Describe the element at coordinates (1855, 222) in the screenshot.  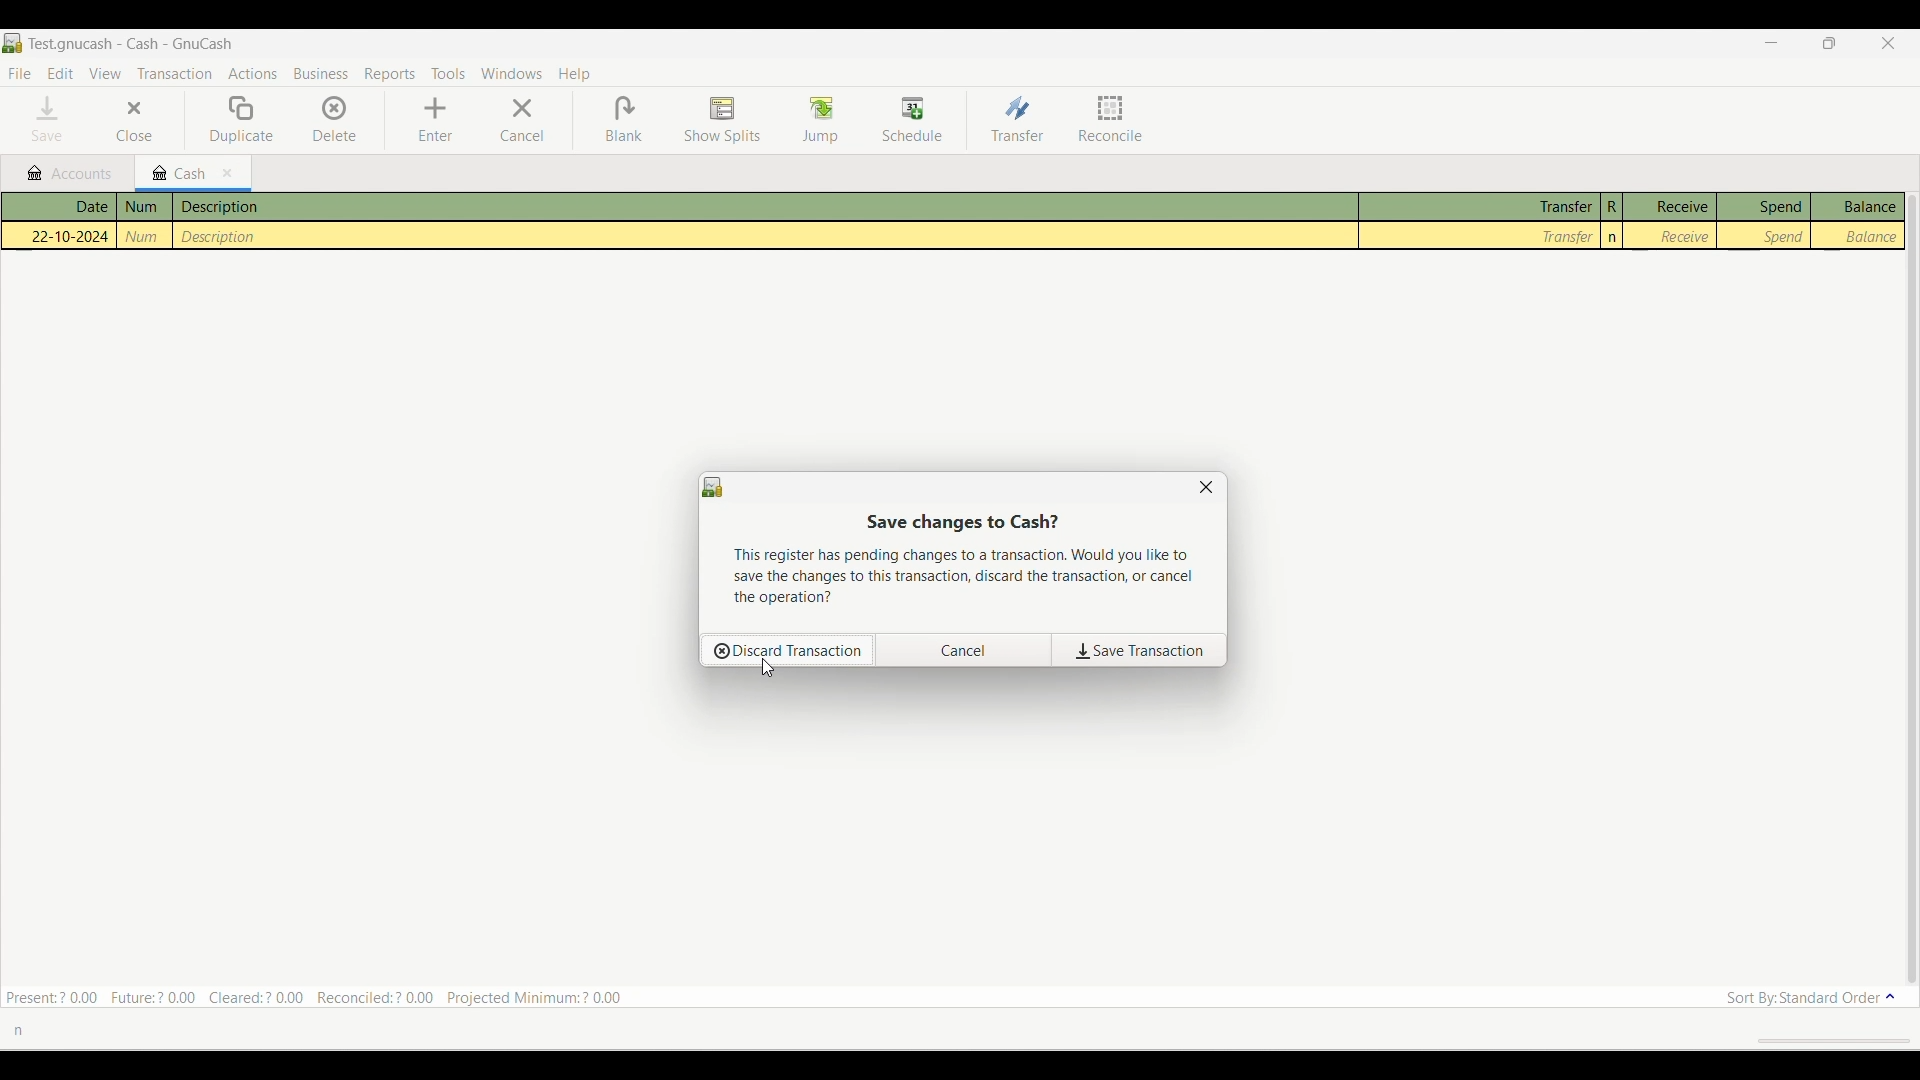
I see `Balance column` at that location.